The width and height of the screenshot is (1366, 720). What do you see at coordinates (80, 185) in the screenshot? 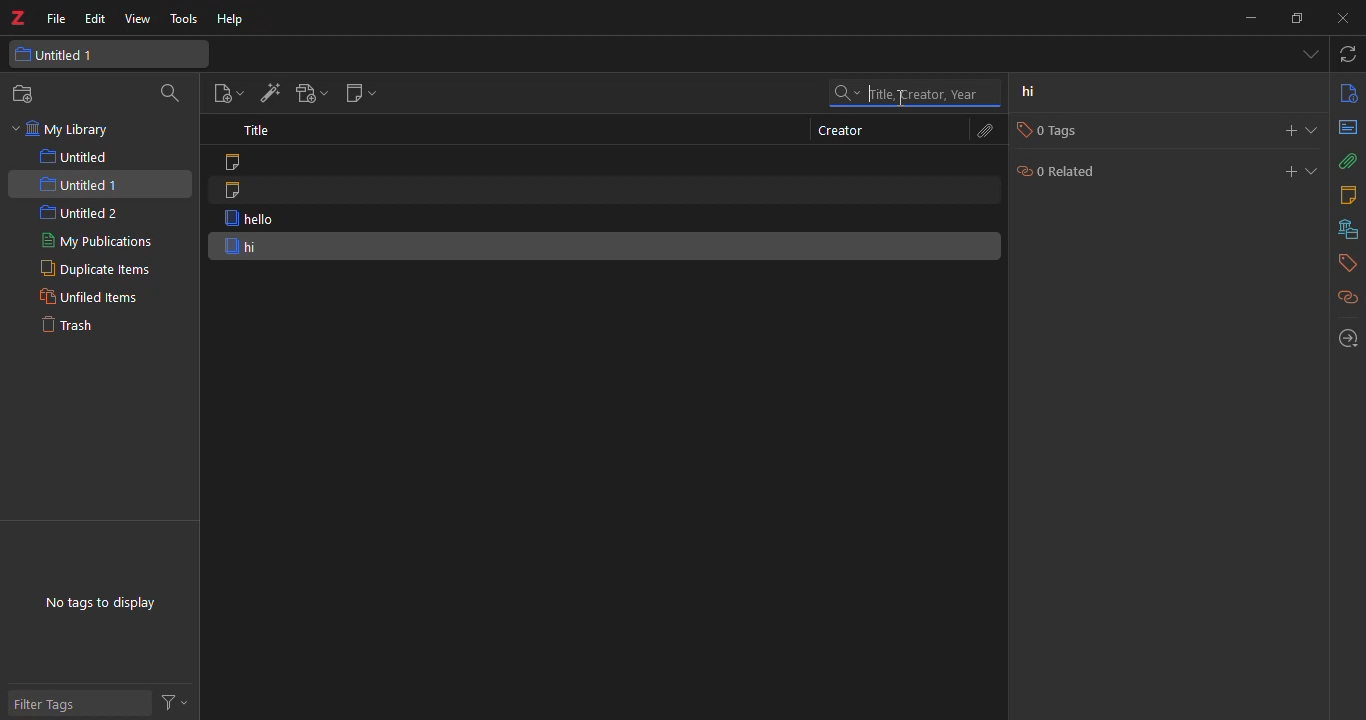
I see `untitled 1` at bounding box center [80, 185].